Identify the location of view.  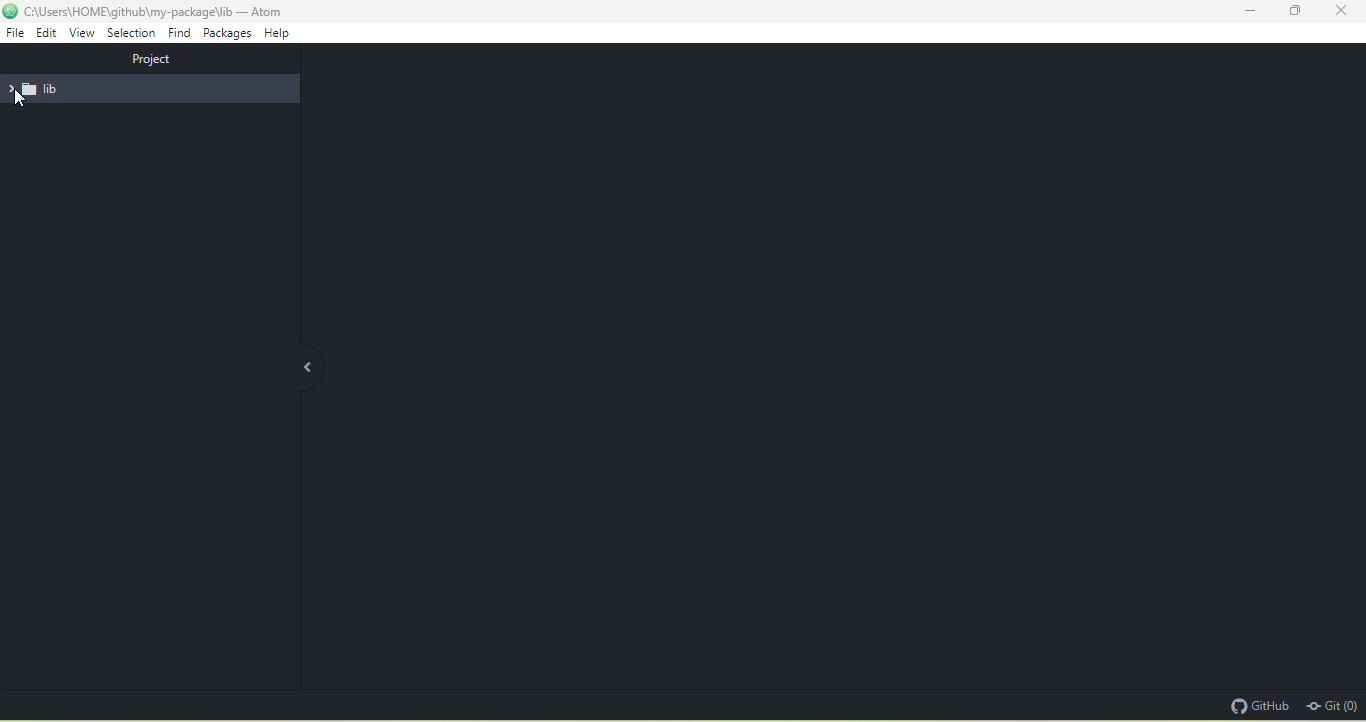
(80, 33).